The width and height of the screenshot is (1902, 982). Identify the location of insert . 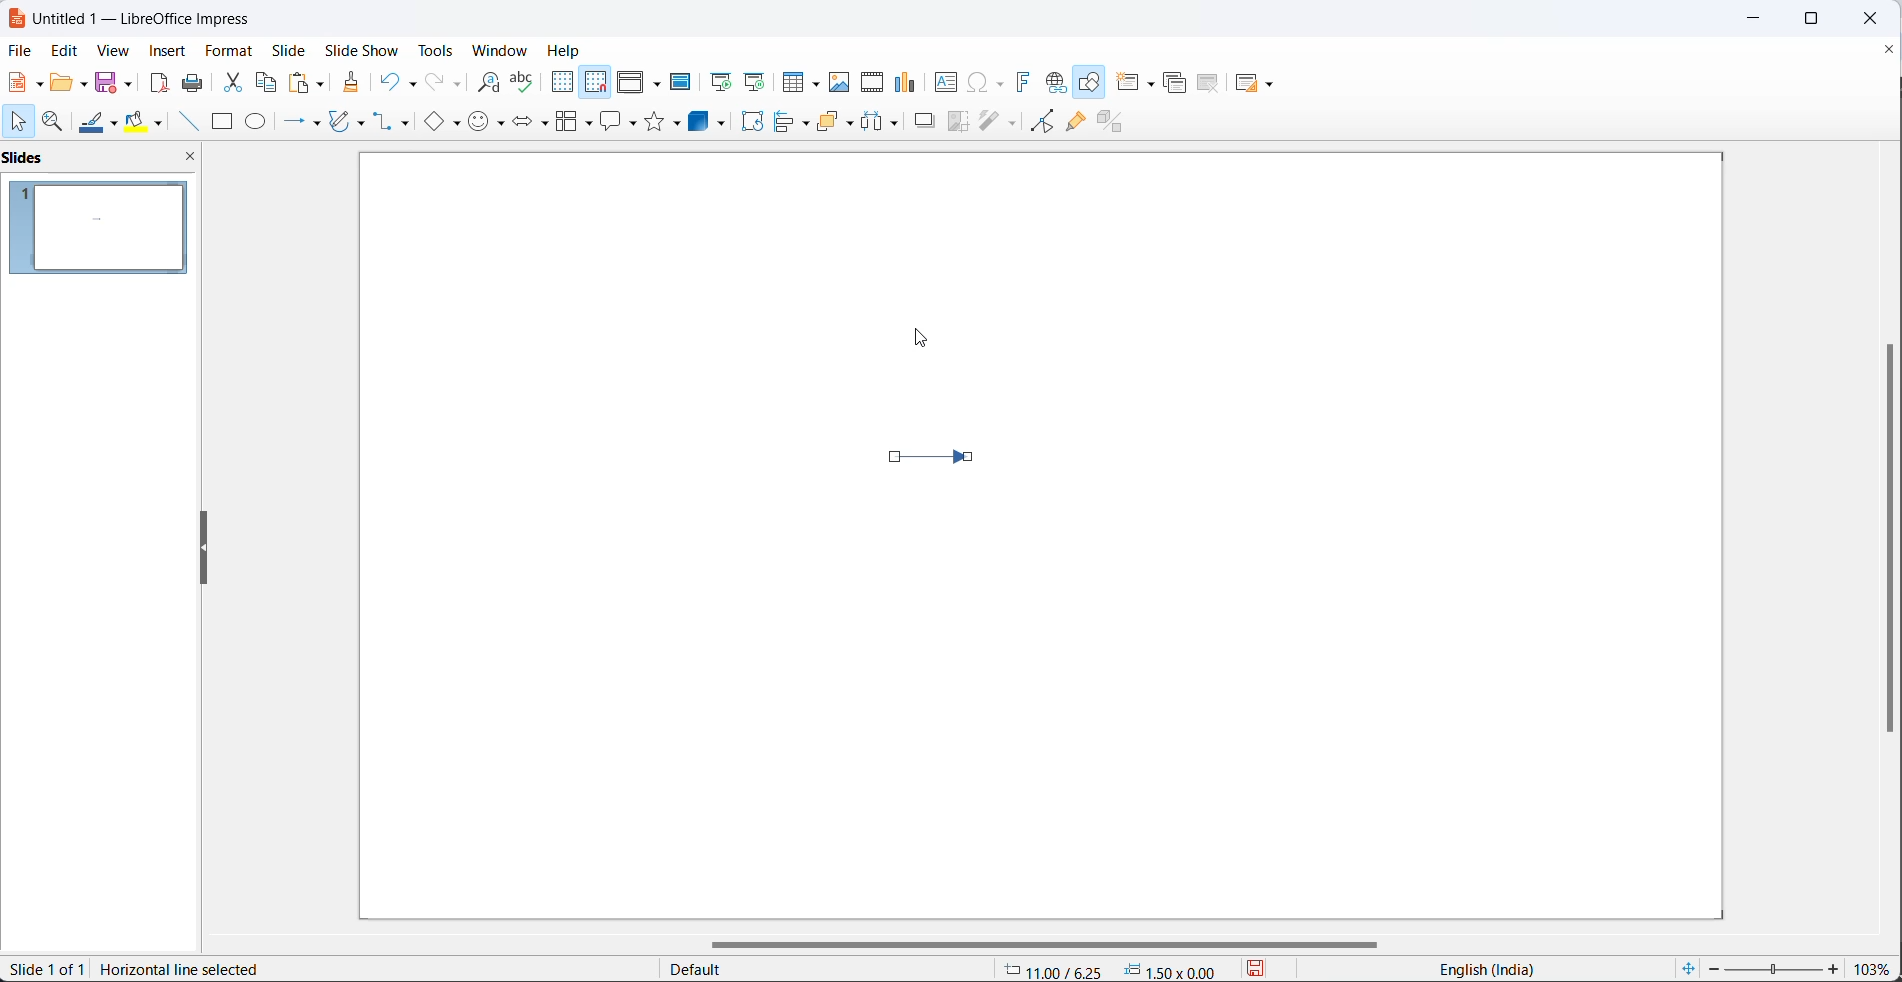
(172, 52).